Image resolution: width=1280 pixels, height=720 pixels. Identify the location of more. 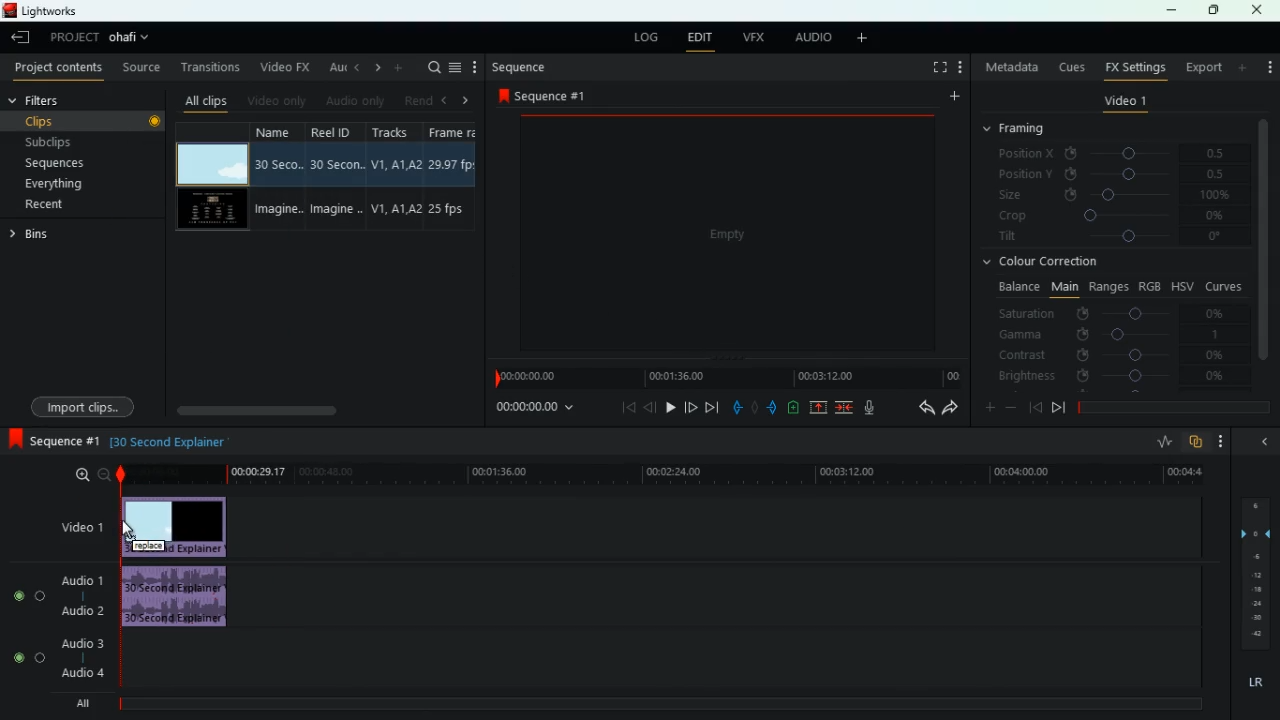
(475, 67).